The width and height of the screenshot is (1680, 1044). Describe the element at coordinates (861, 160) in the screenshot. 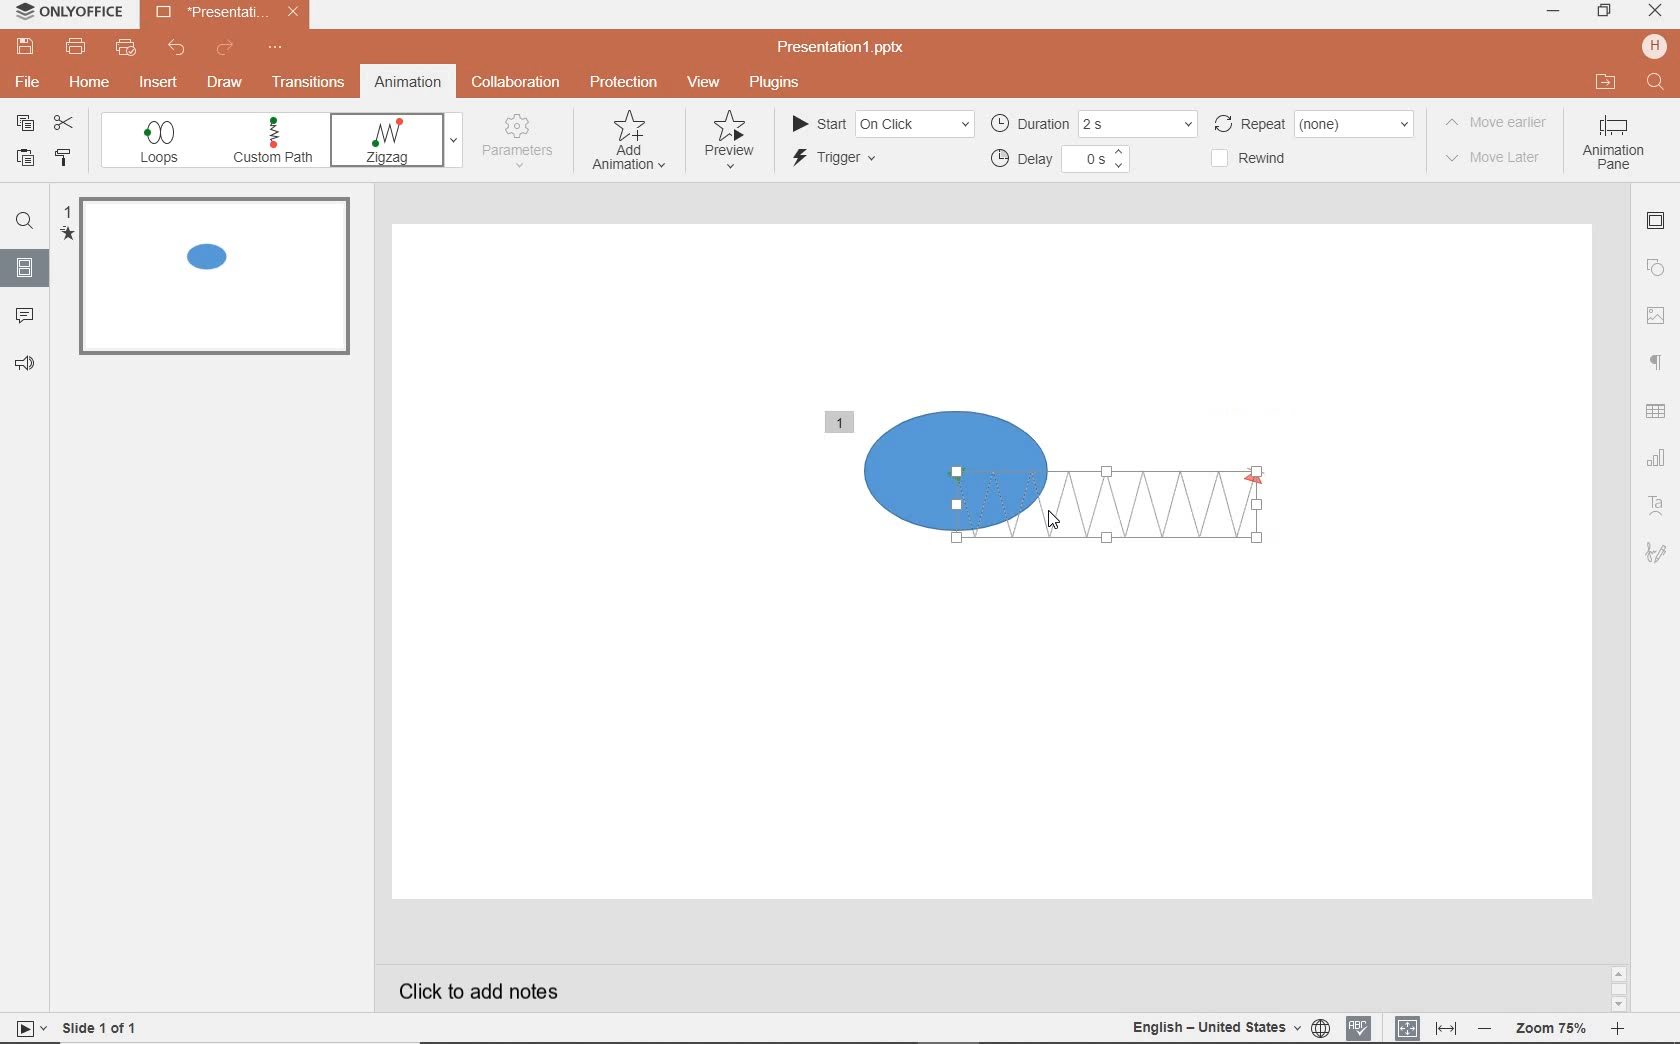

I see `trigger` at that location.